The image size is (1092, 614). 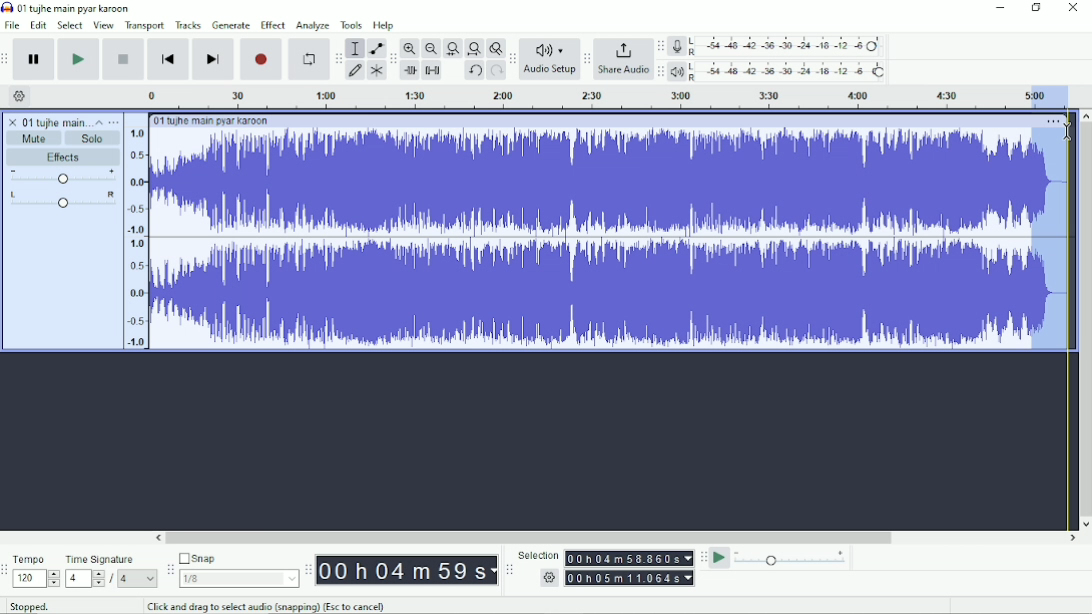 What do you see at coordinates (37, 557) in the screenshot?
I see `Tempo` at bounding box center [37, 557].